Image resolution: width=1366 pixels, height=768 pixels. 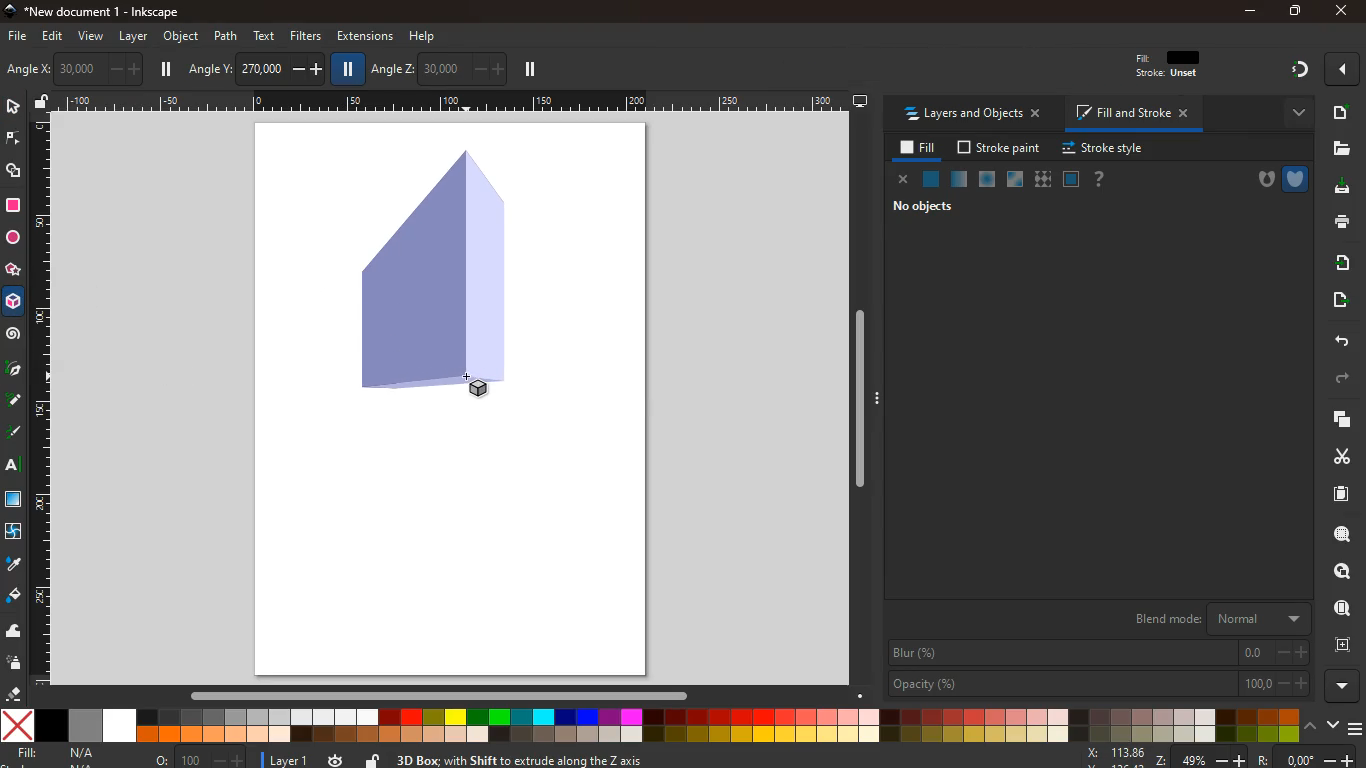 I want to click on draw, so click(x=13, y=404).